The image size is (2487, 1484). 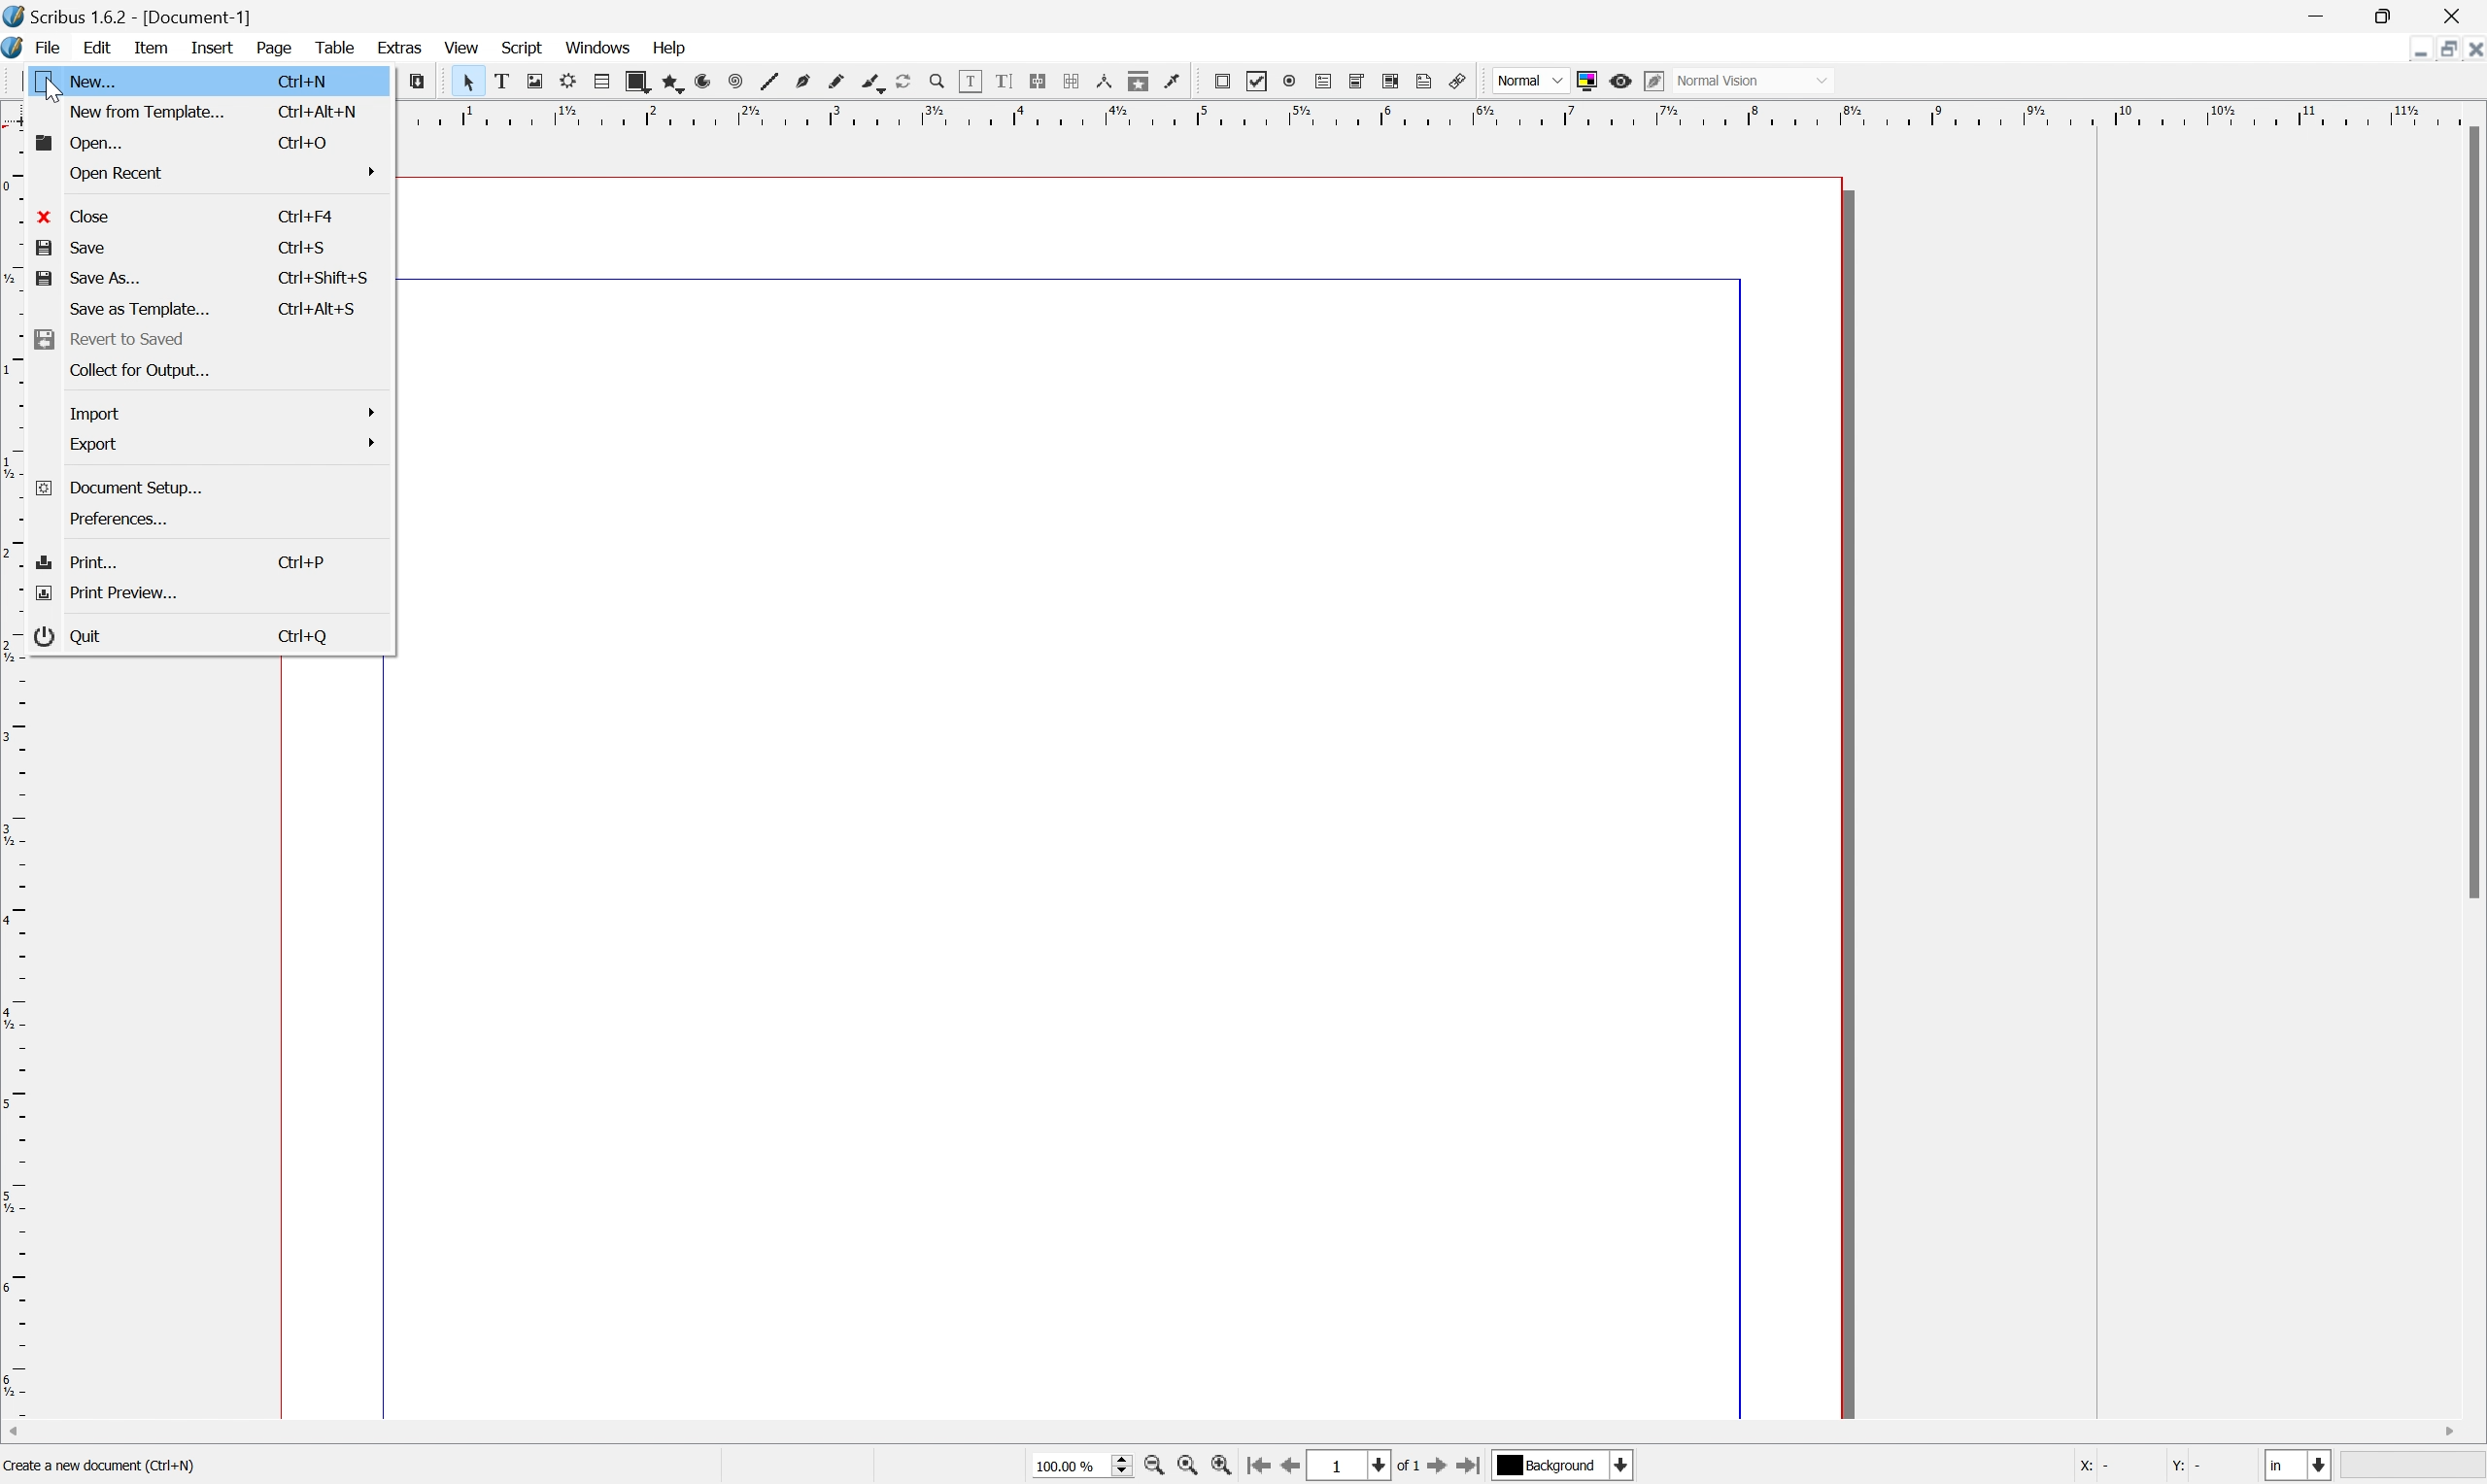 What do you see at coordinates (84, 564) in the screenshot?
I see `Print` at bounding box center [84, 564].